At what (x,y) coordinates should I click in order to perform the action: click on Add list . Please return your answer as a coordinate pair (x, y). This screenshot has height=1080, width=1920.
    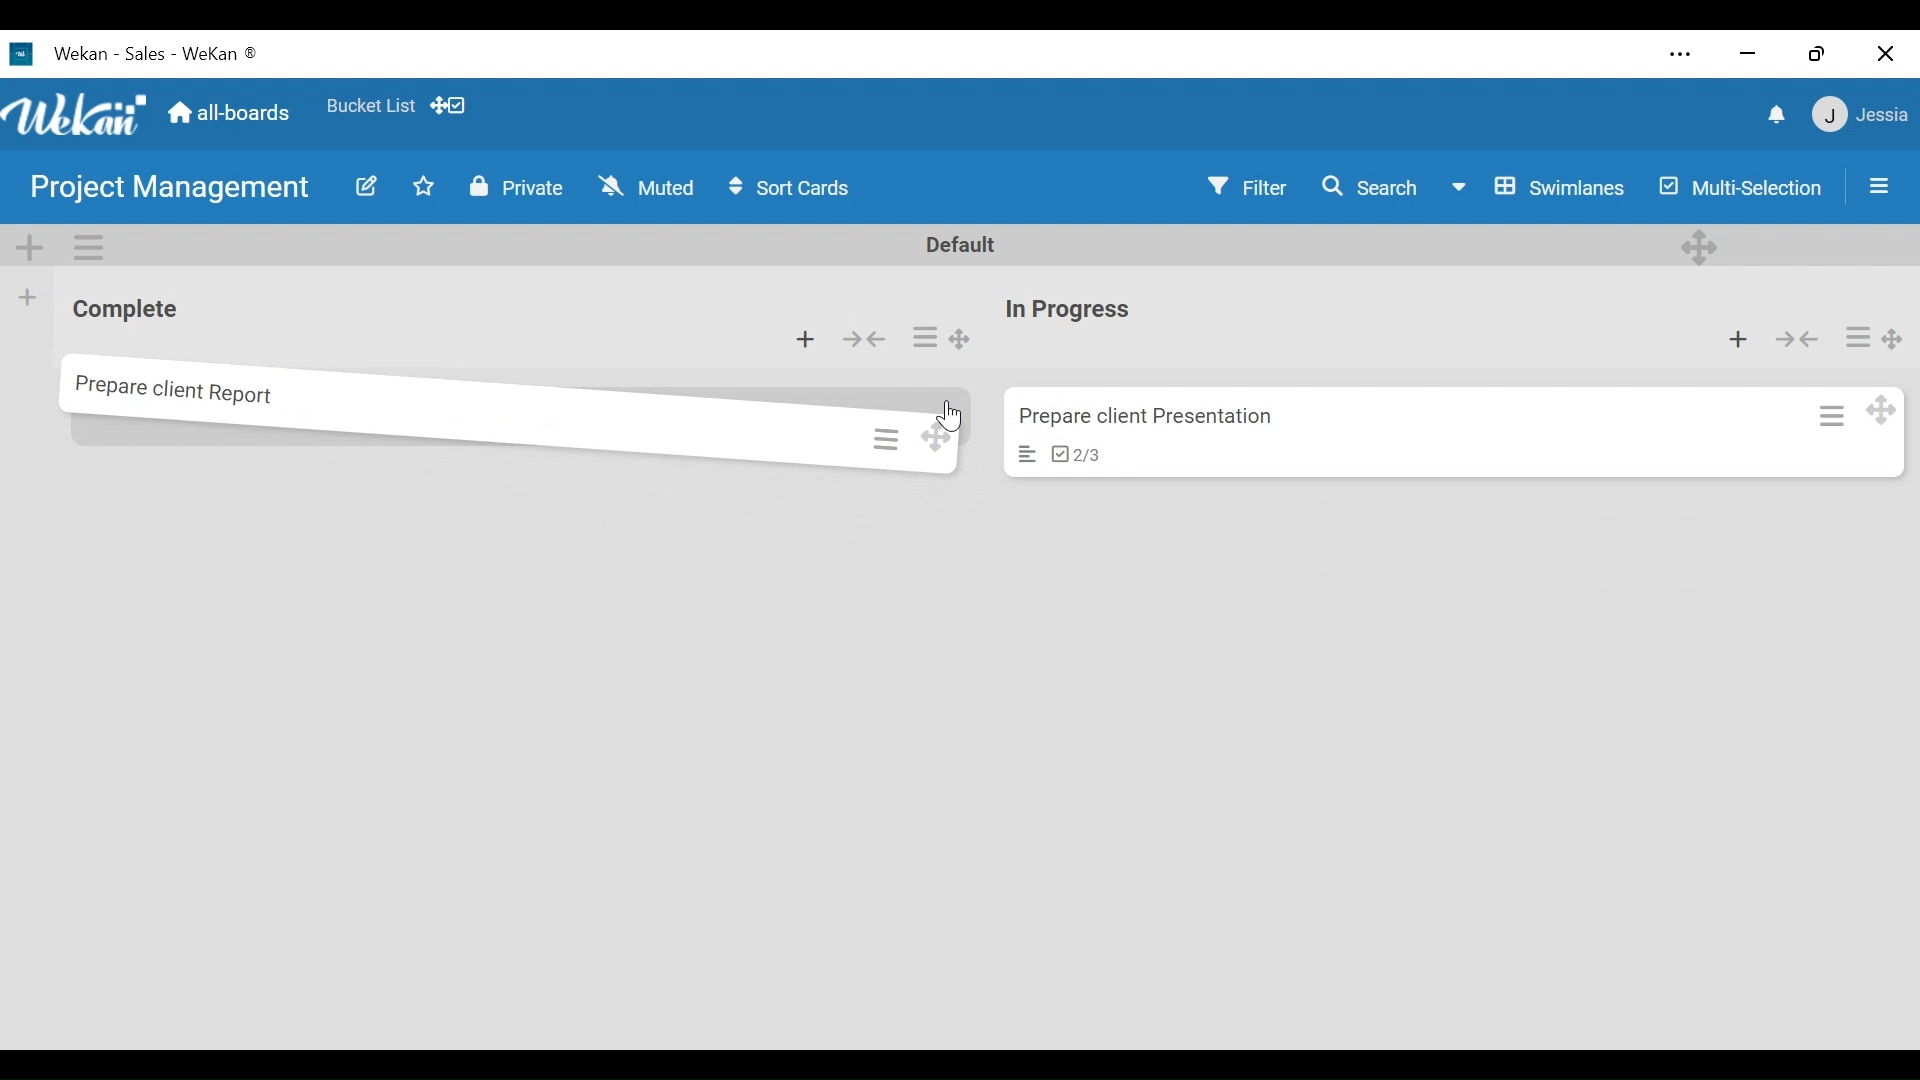
    Looking at the image, I should click on (27, 297).